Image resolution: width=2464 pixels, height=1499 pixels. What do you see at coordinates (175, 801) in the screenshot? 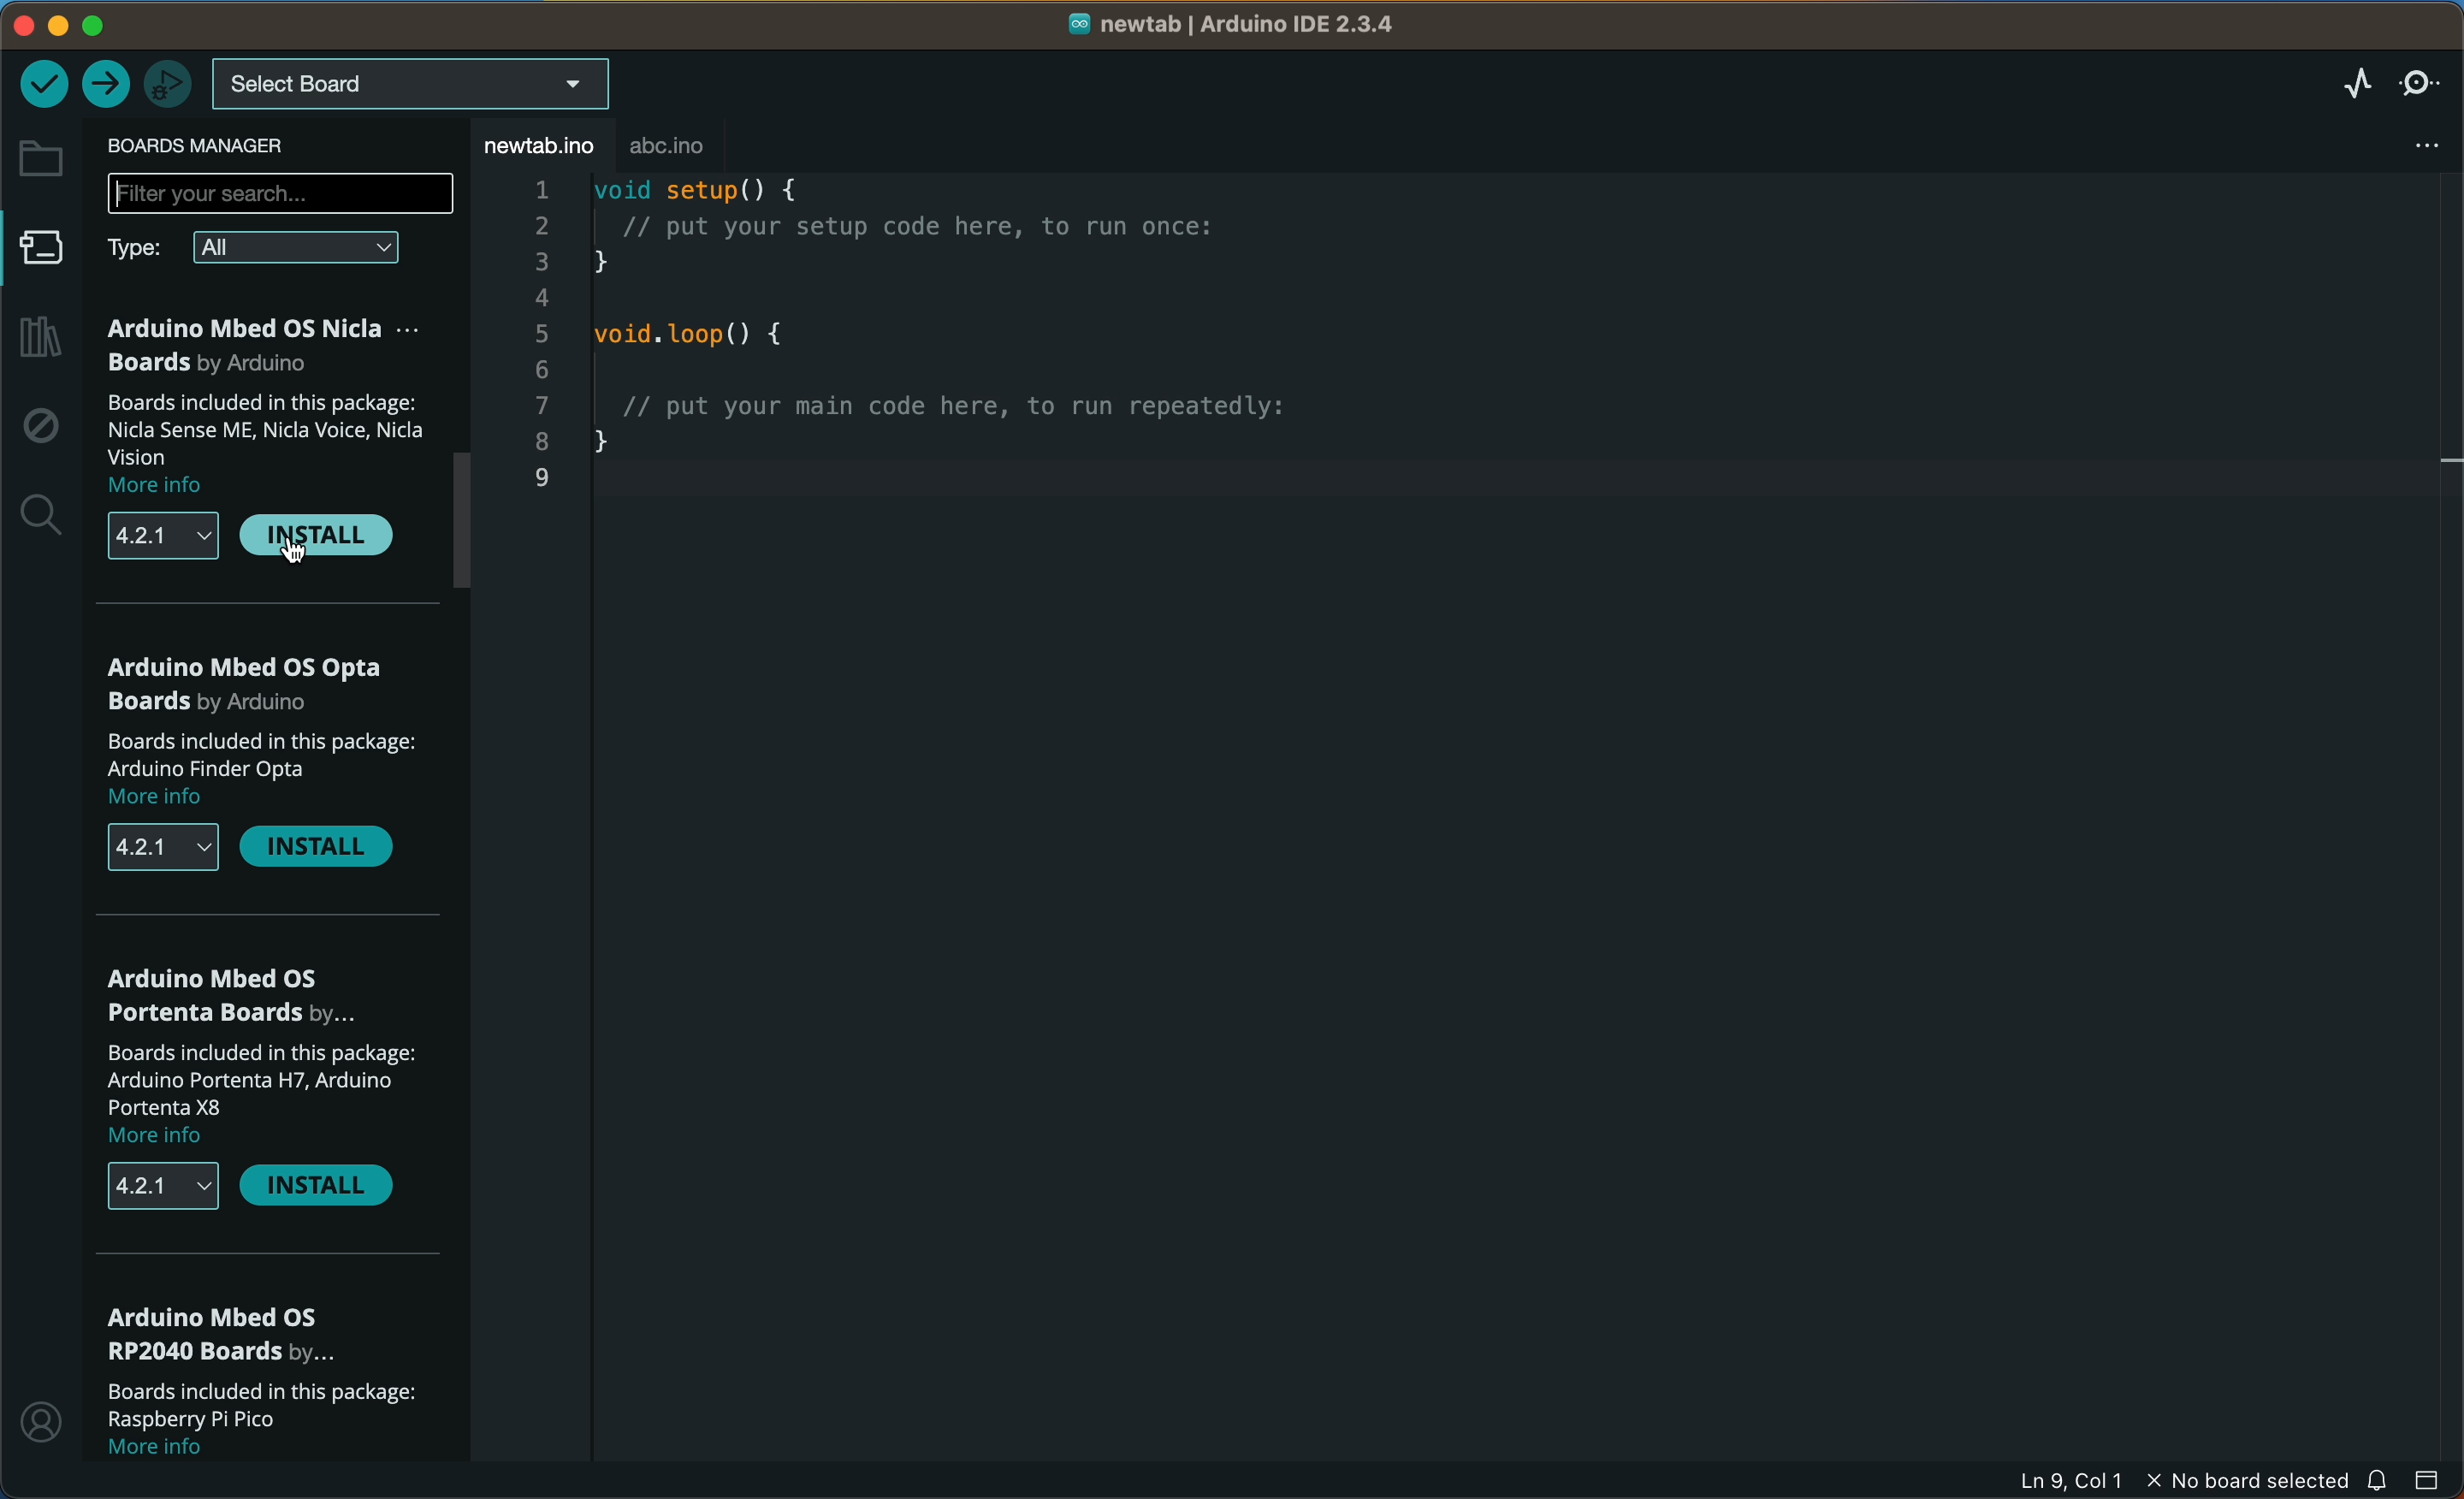
I see `more info` at bounding box center [175, 801].